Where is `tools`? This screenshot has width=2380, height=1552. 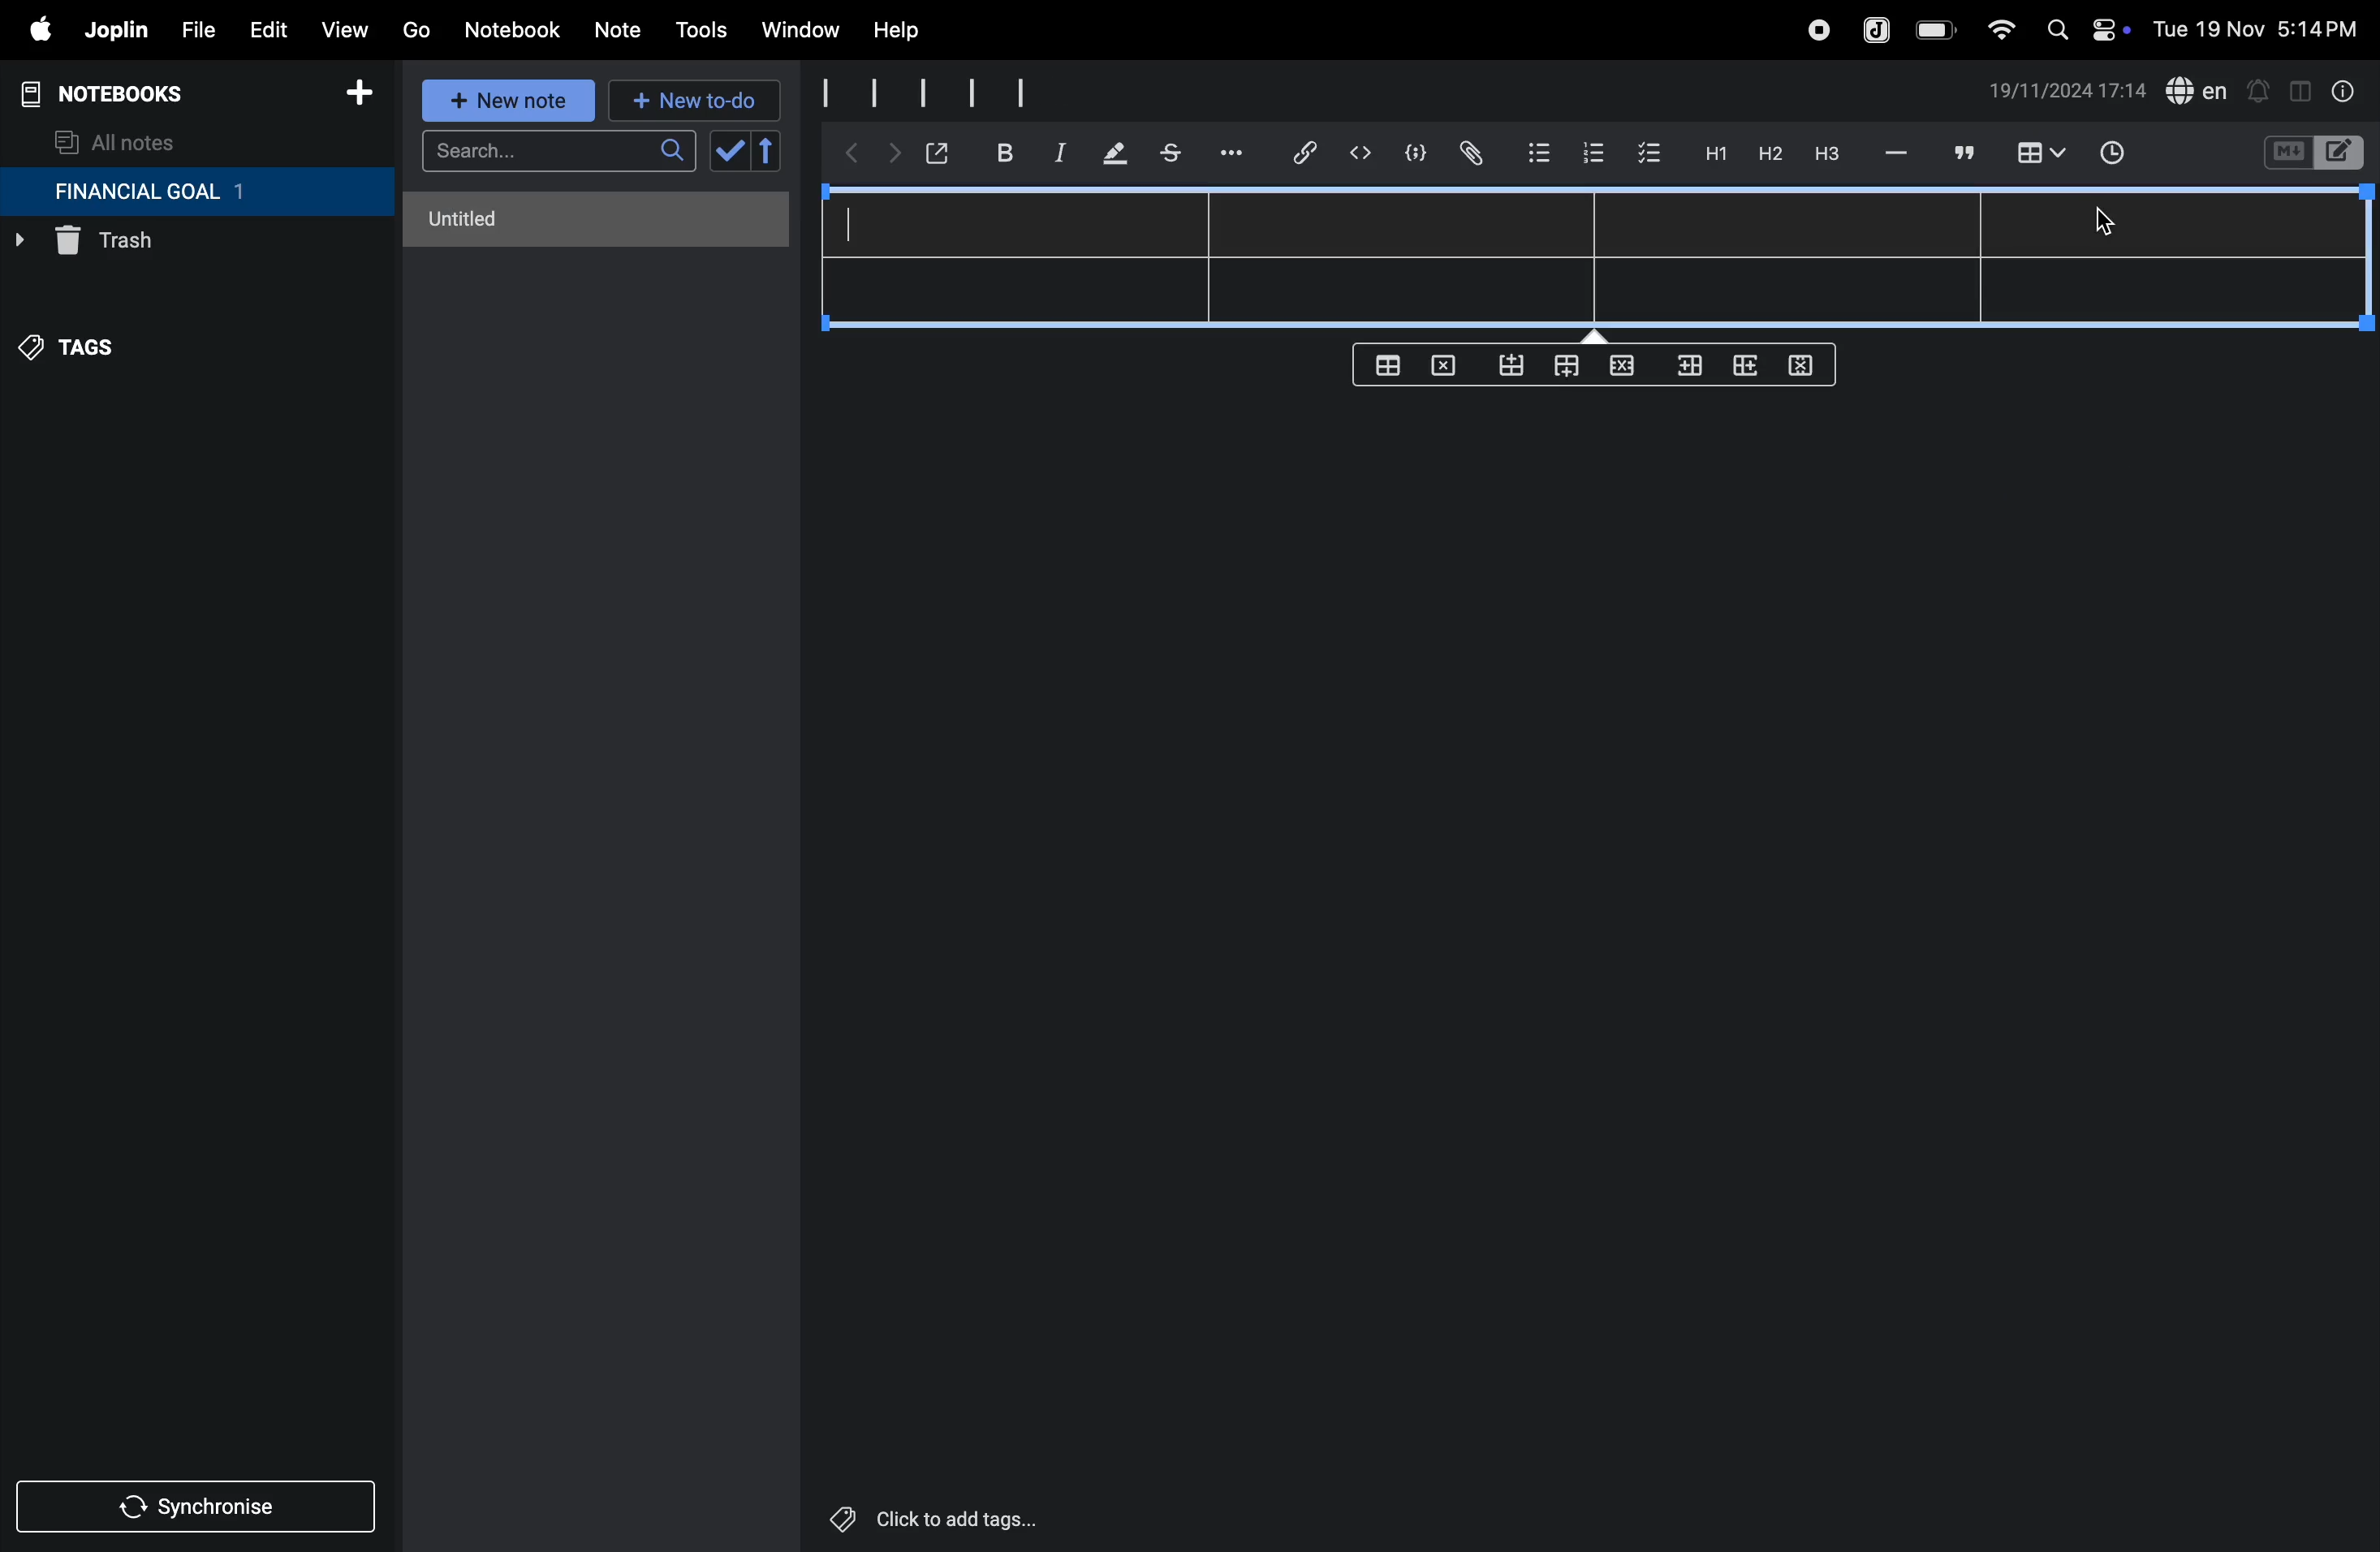
tools is located at coordinates (698, 30).